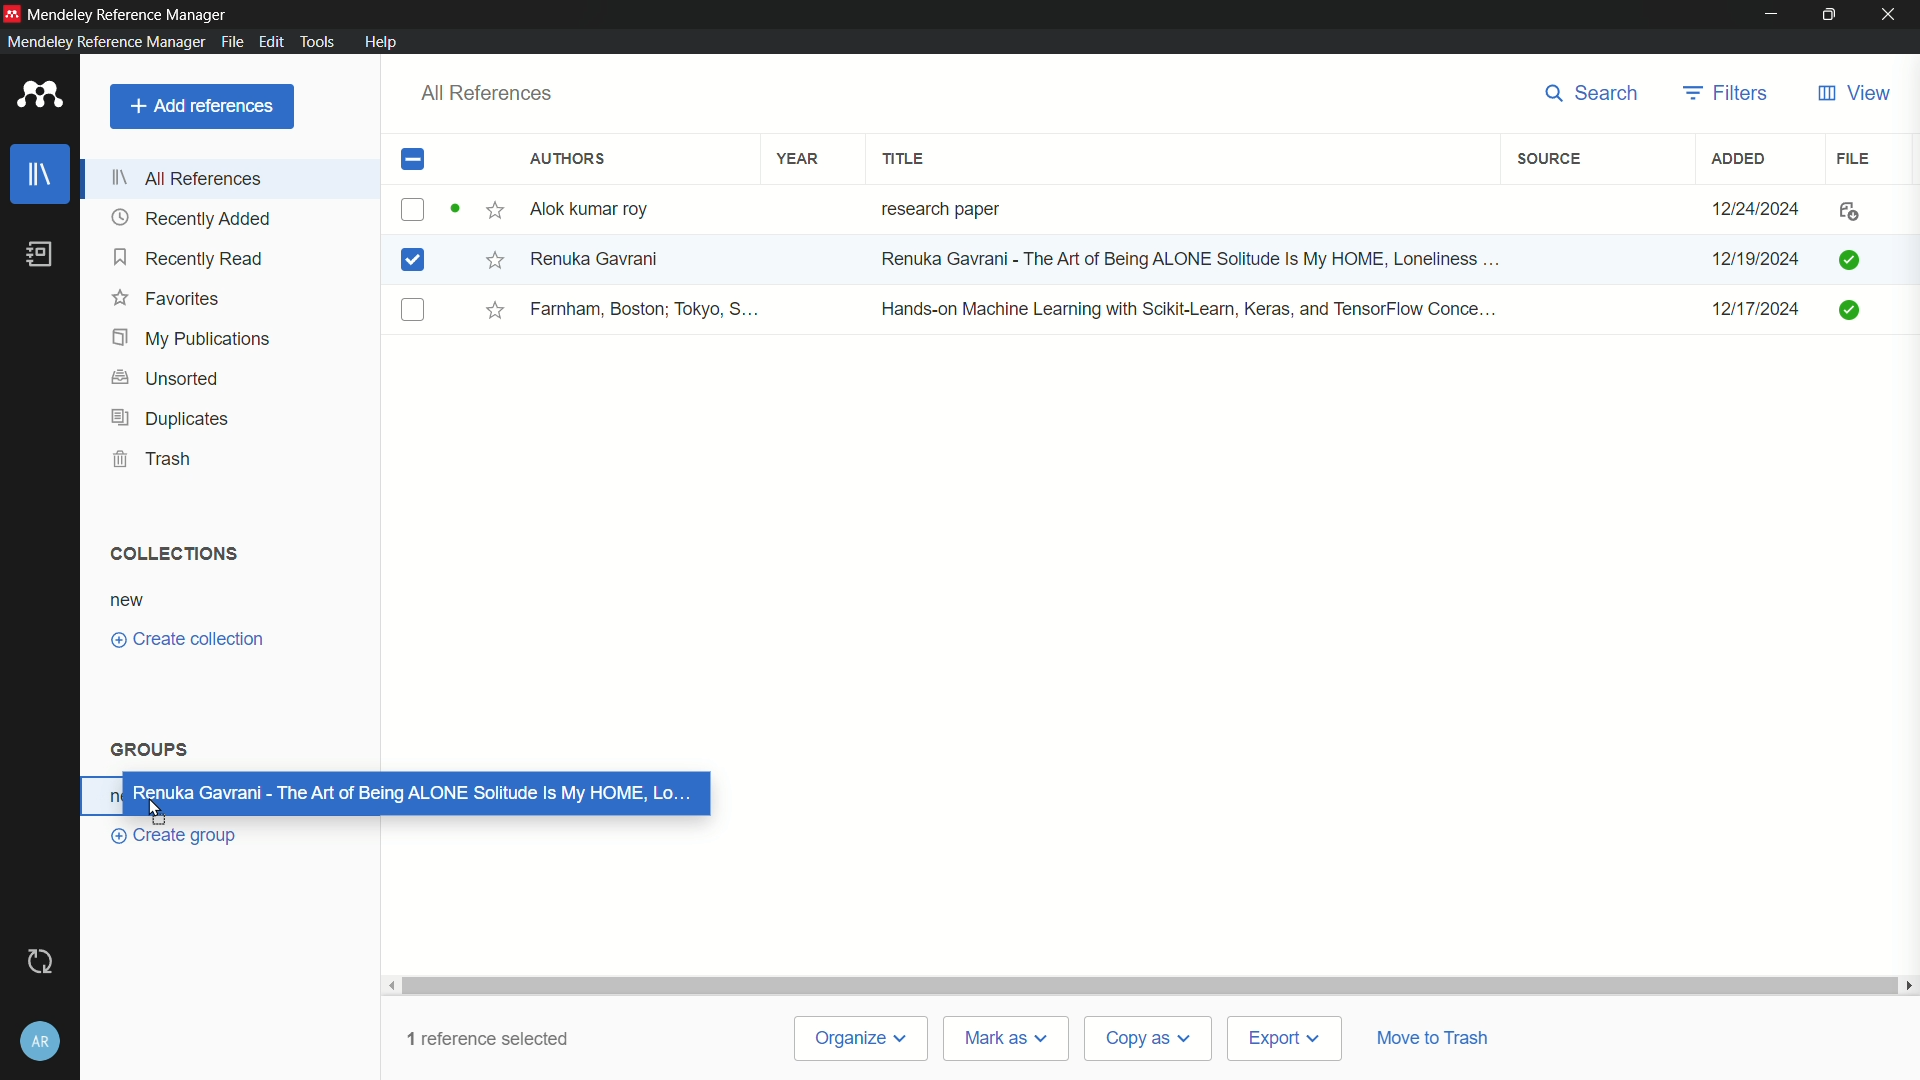  What do you see at coordinates (647, 312) in the screenshot?
I see `Famhan, Boston` at bounding box center [647, 312].